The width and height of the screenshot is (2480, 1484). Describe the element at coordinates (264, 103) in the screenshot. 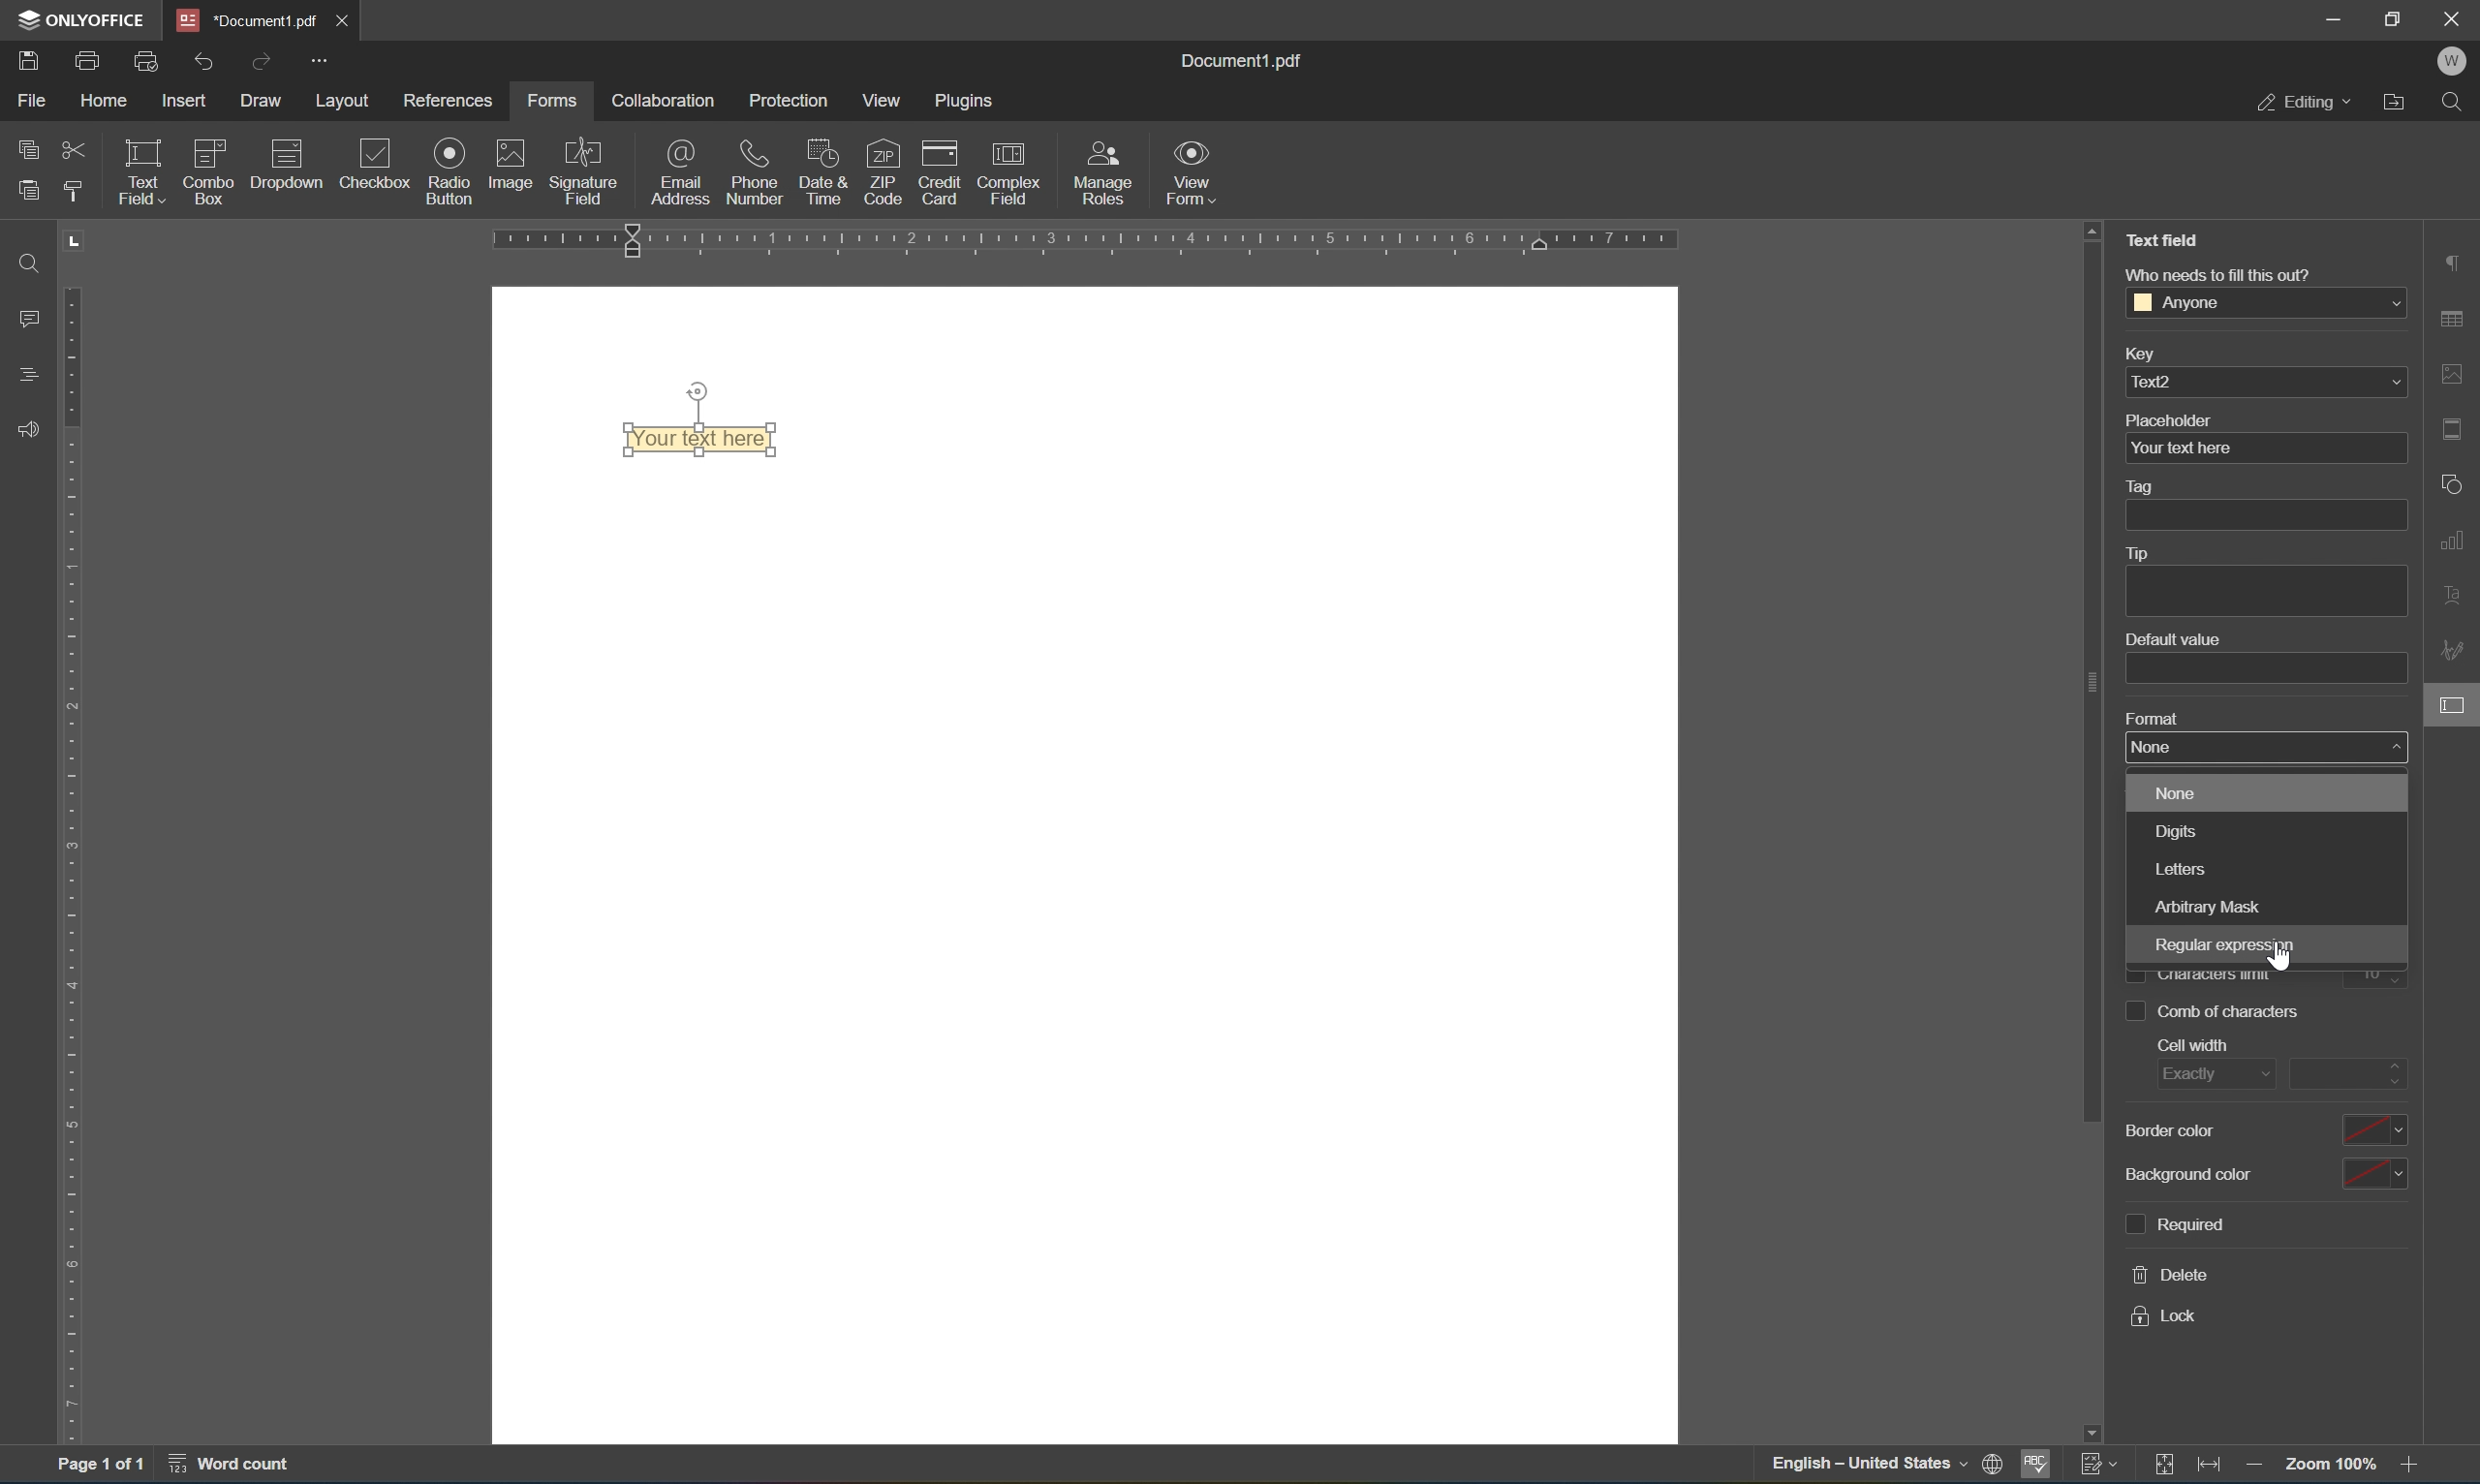

I see `draw` at that location.